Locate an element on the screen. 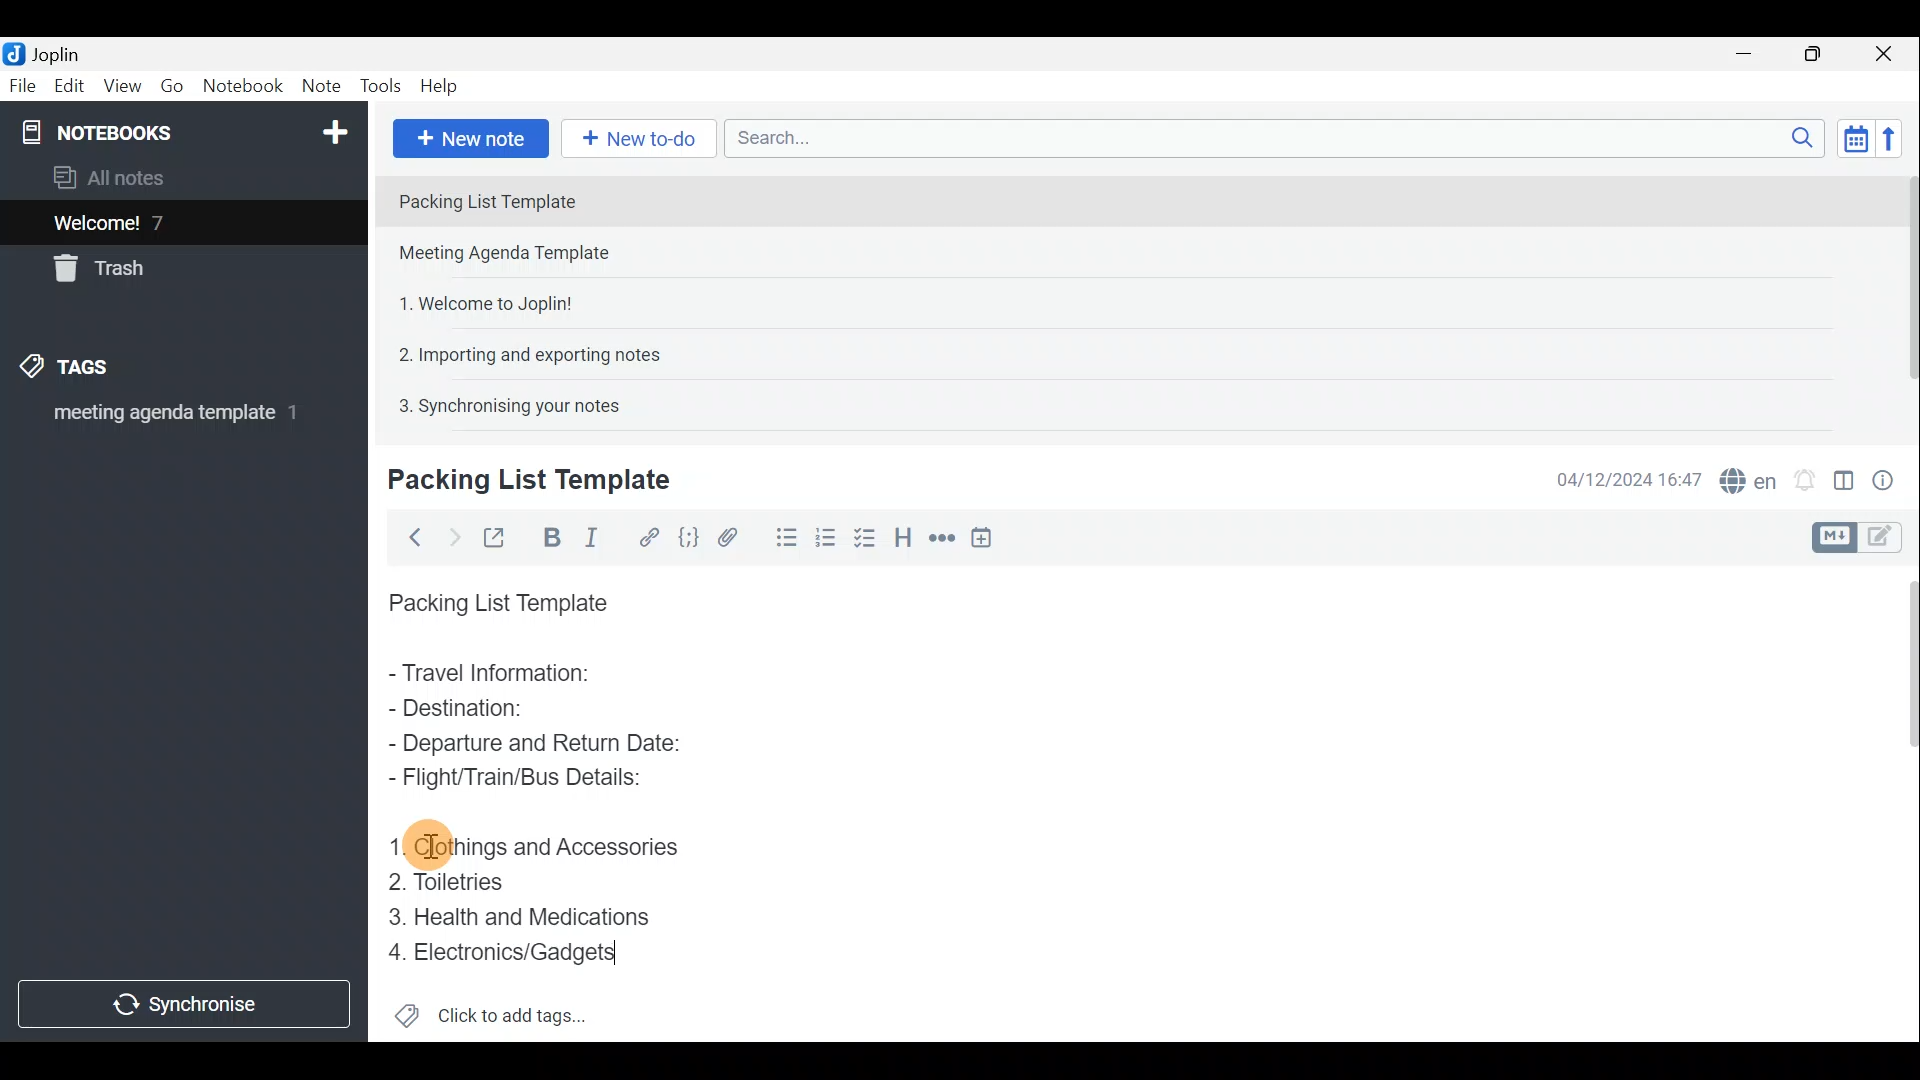  Insert time is located at coordinates (988, 537).